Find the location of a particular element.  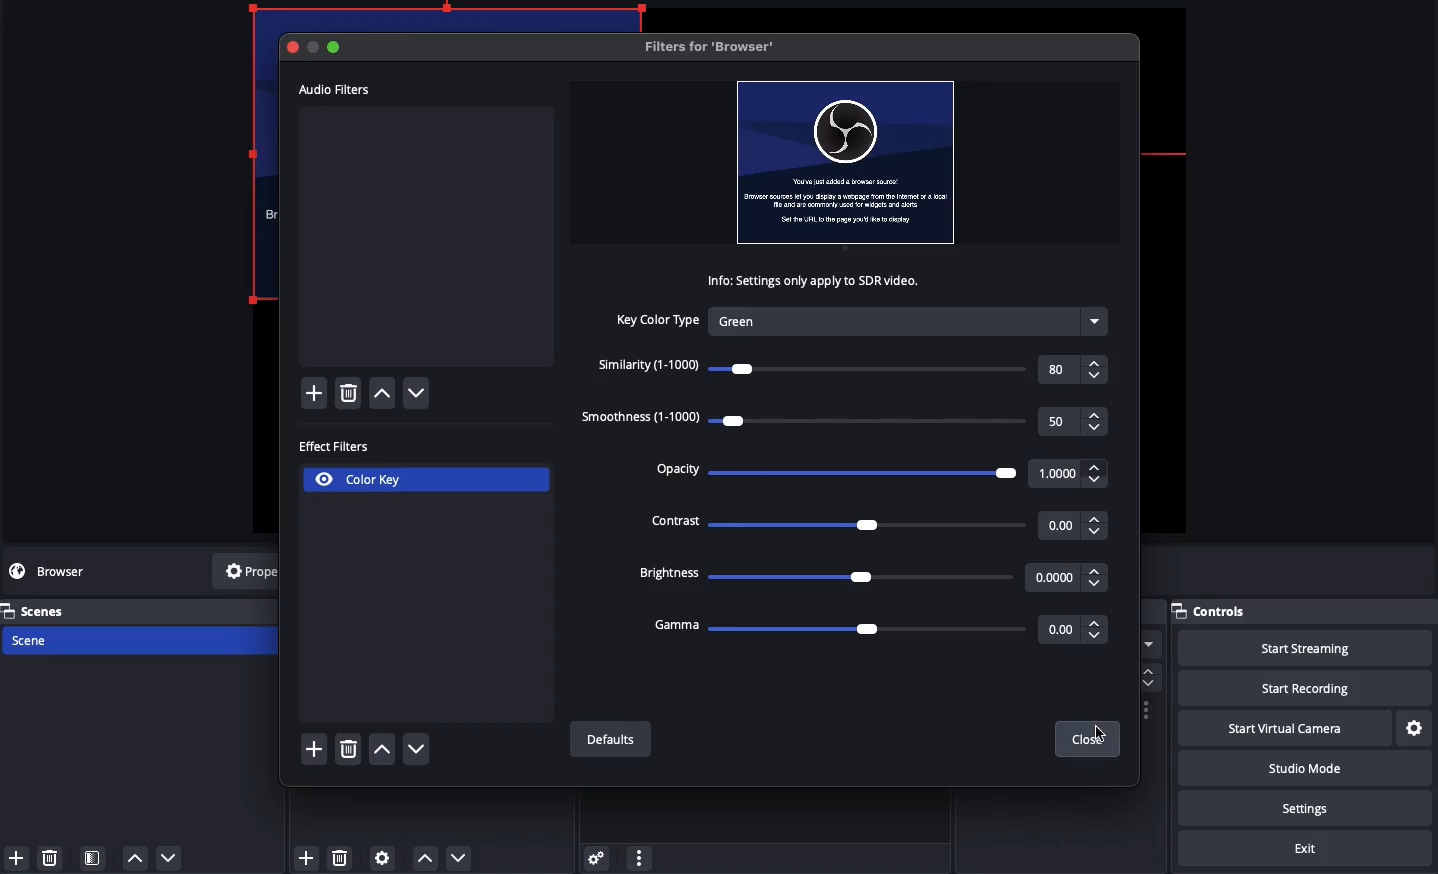

Add is located at coordinates (317, 393).